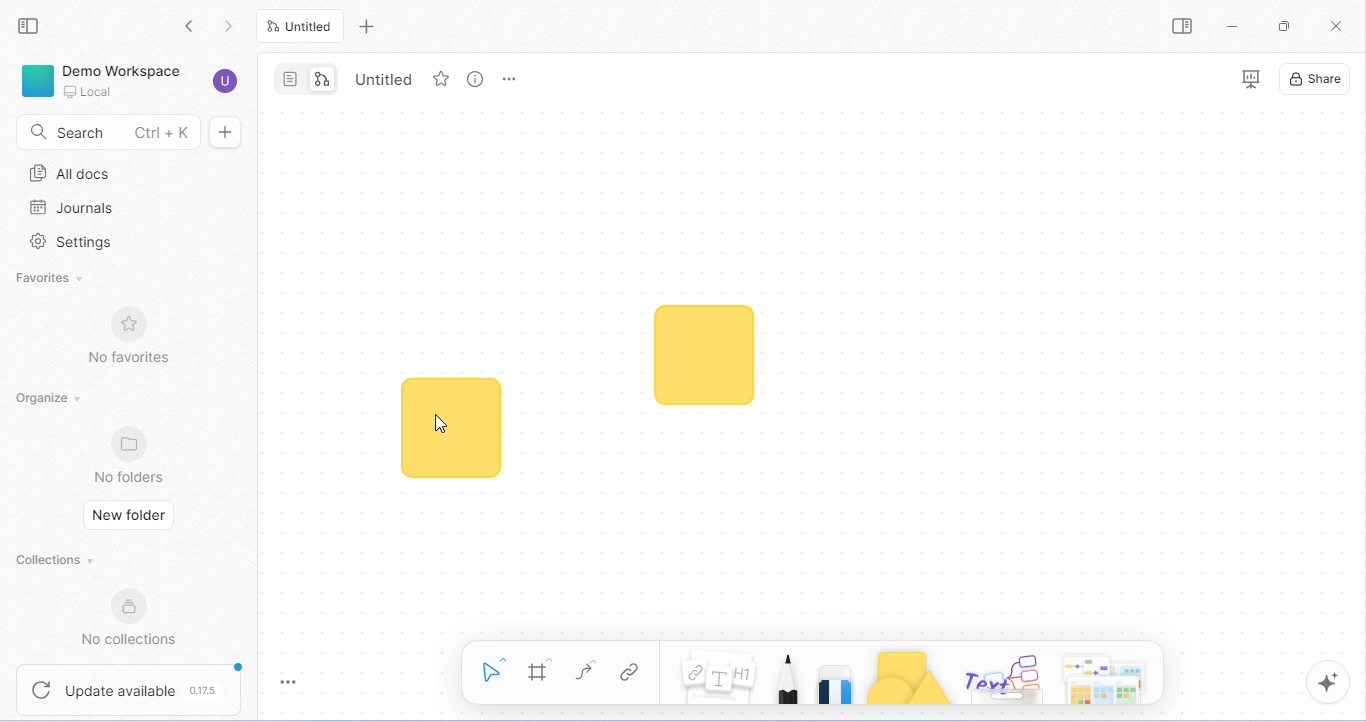 This screenshot has width=1366, height=722. I want to click on no folders, so click(132, 455).